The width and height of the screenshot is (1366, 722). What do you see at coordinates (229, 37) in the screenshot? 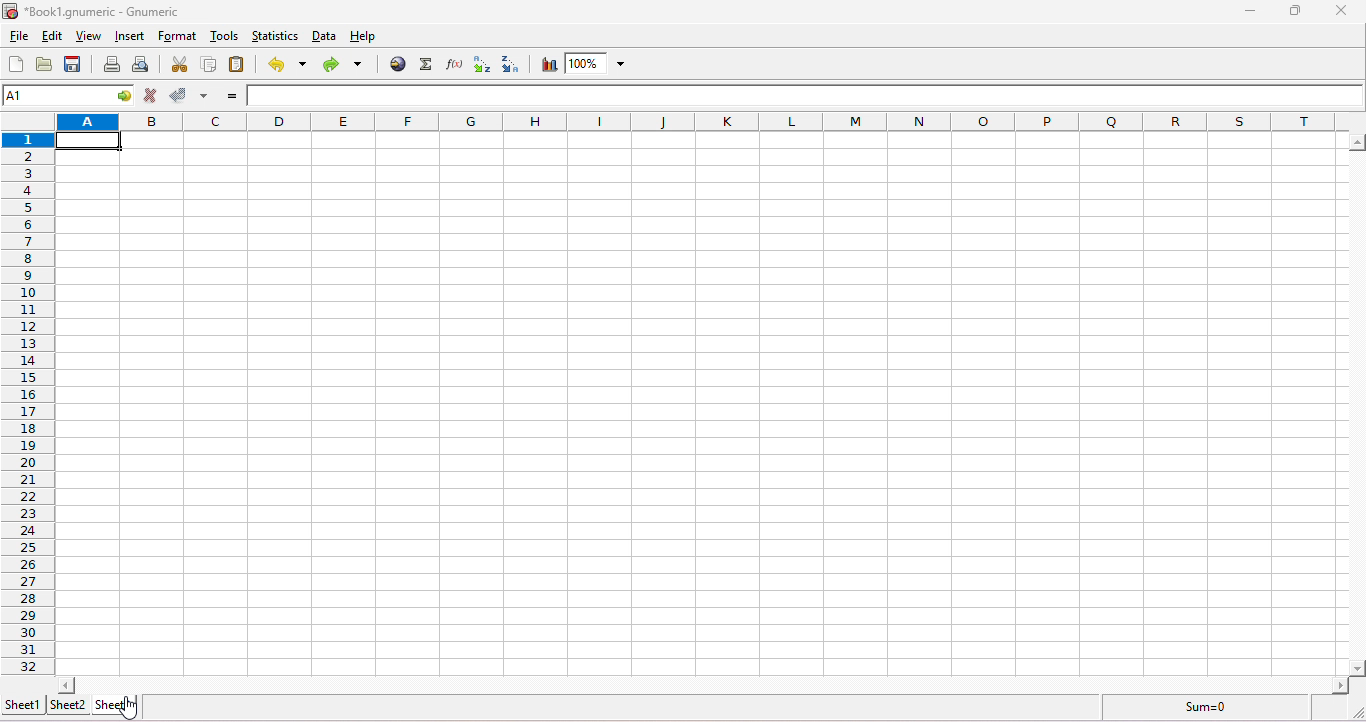
I see `tools` at bounding box center [229, 37].